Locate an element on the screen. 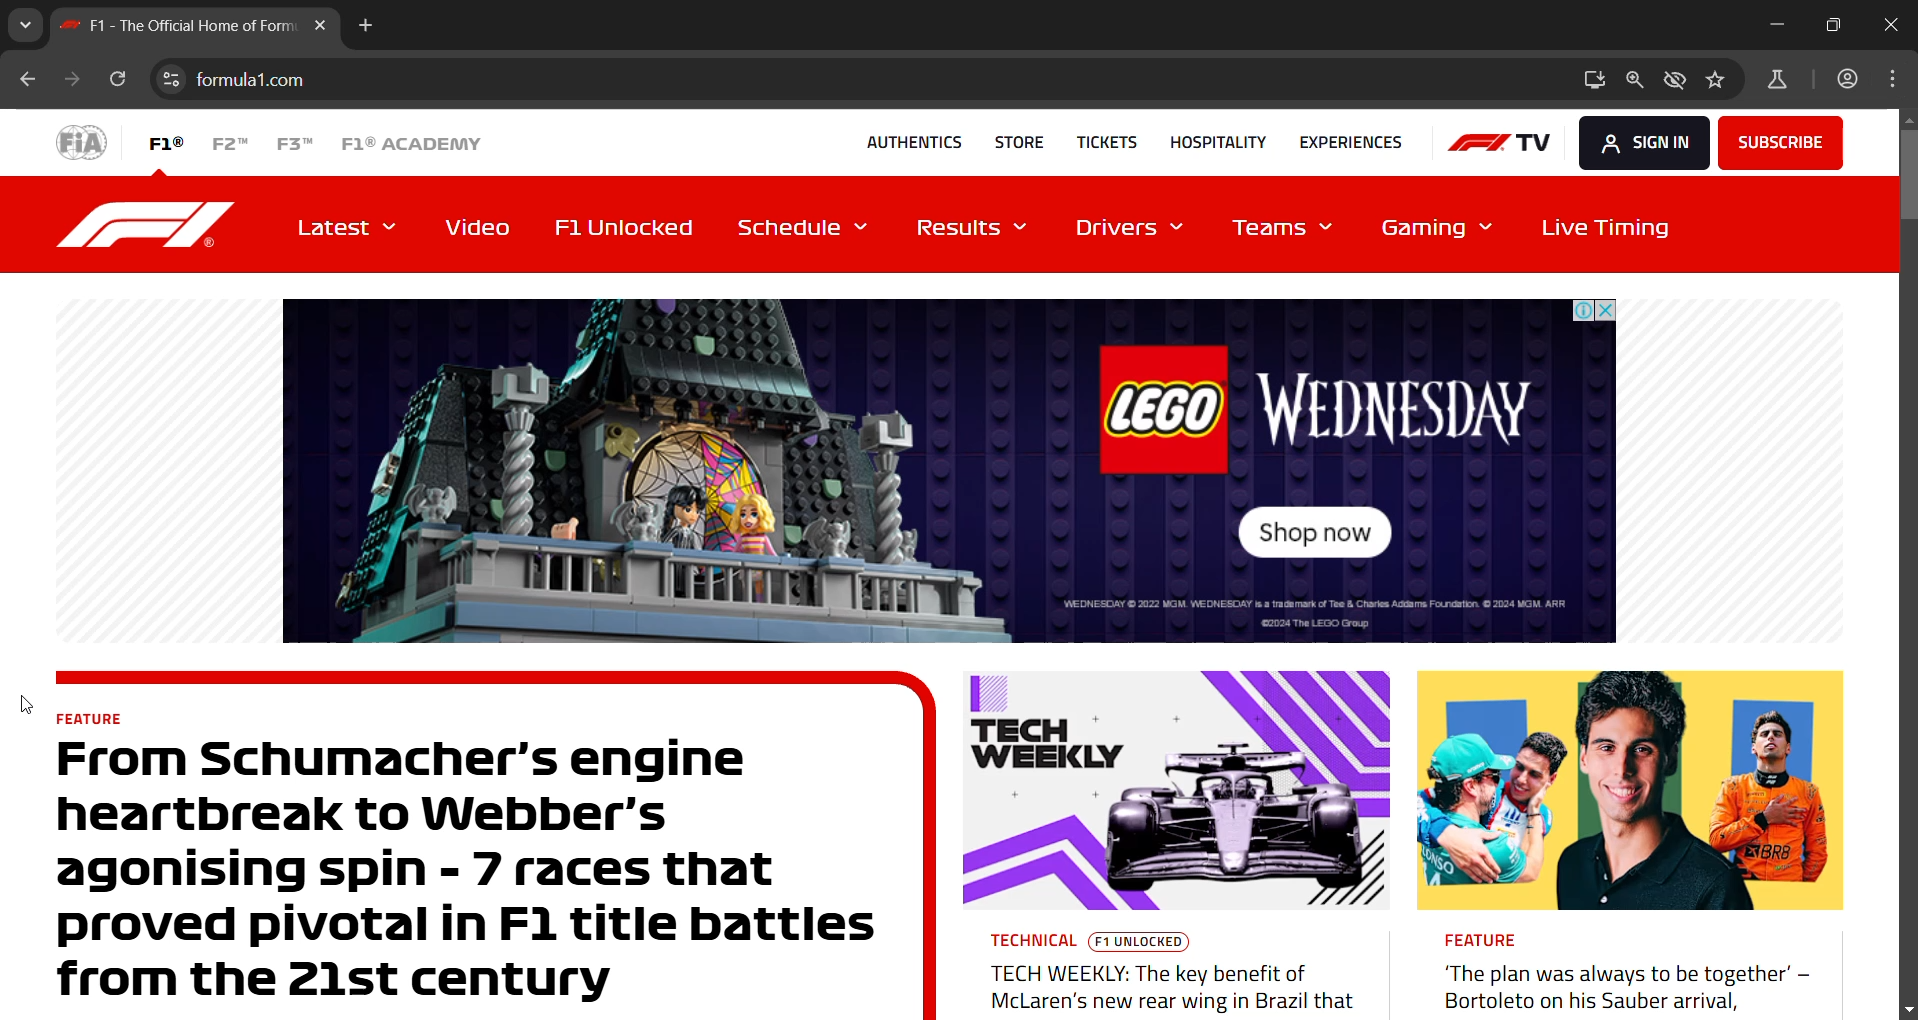  FiA logo is located at coordinates (82, 141).